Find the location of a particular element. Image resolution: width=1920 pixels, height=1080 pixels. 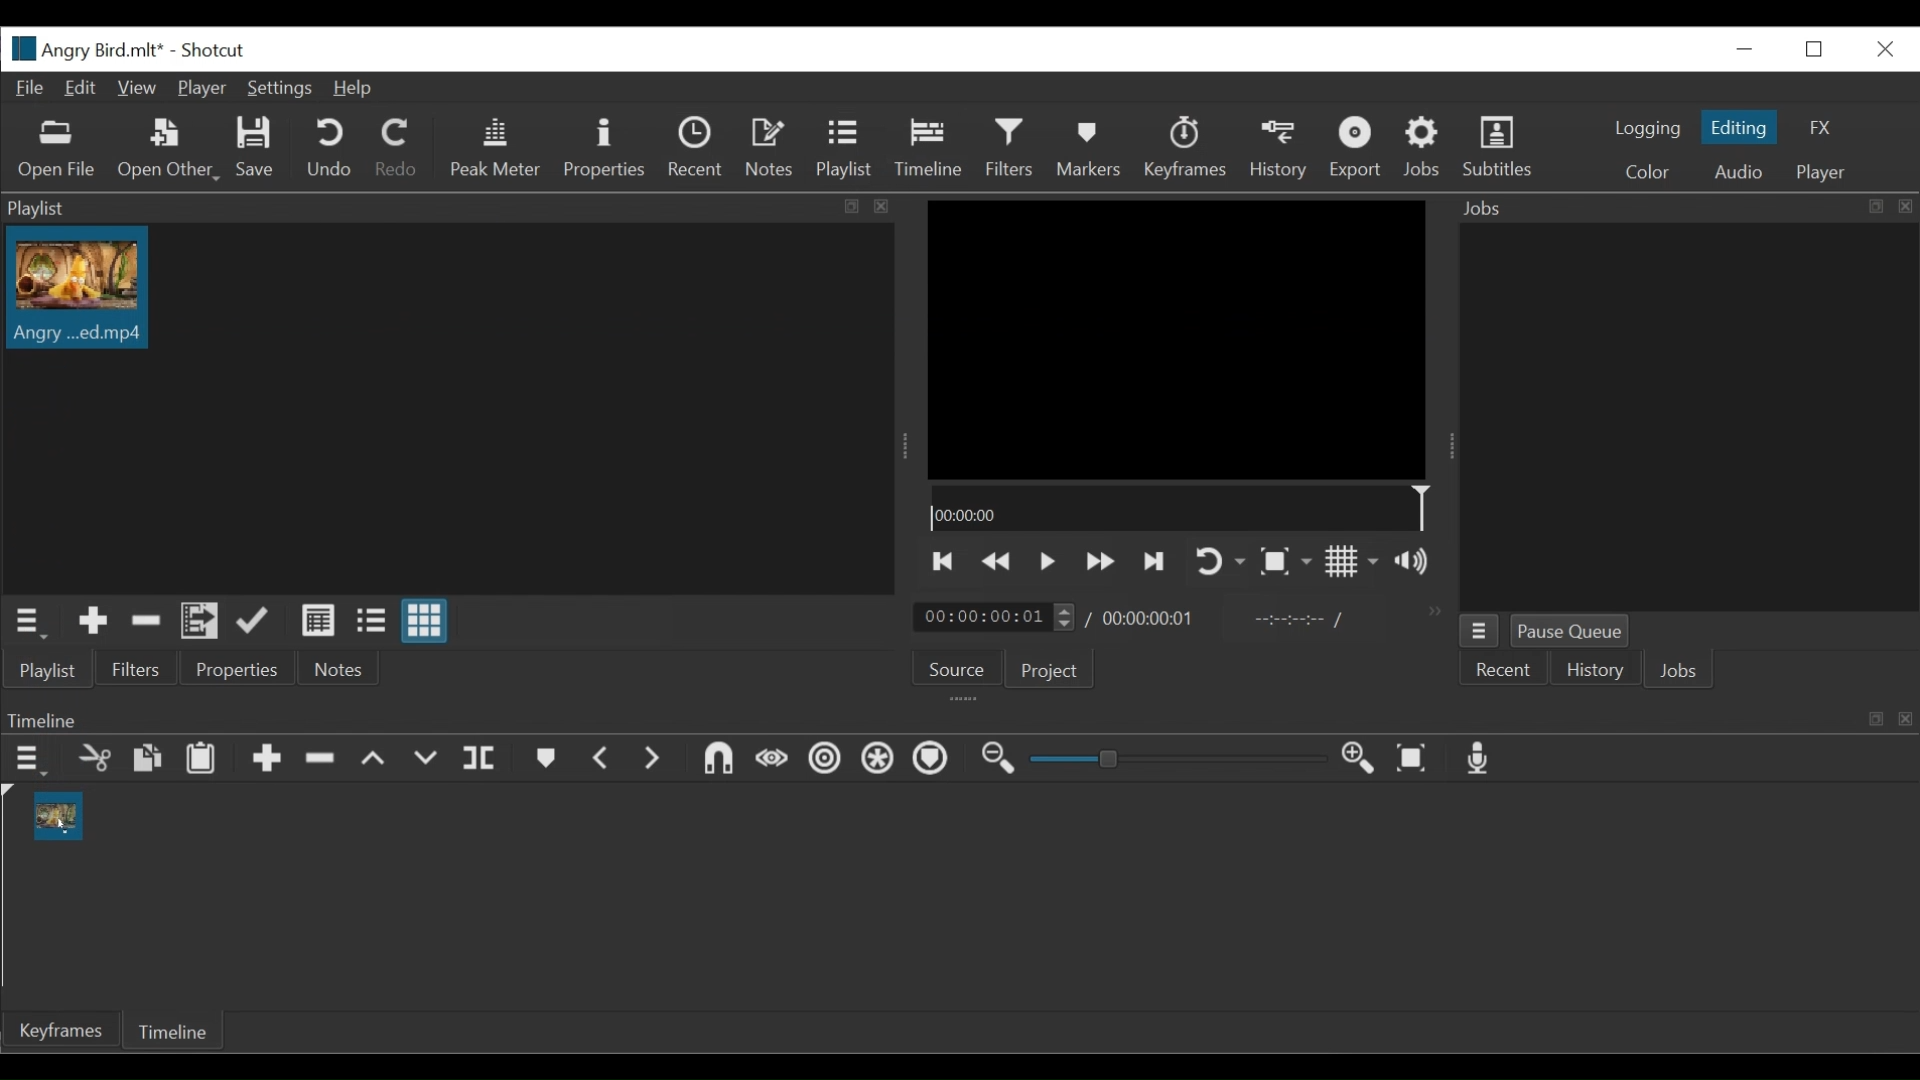

FX is located at coordinates (1821, 127).